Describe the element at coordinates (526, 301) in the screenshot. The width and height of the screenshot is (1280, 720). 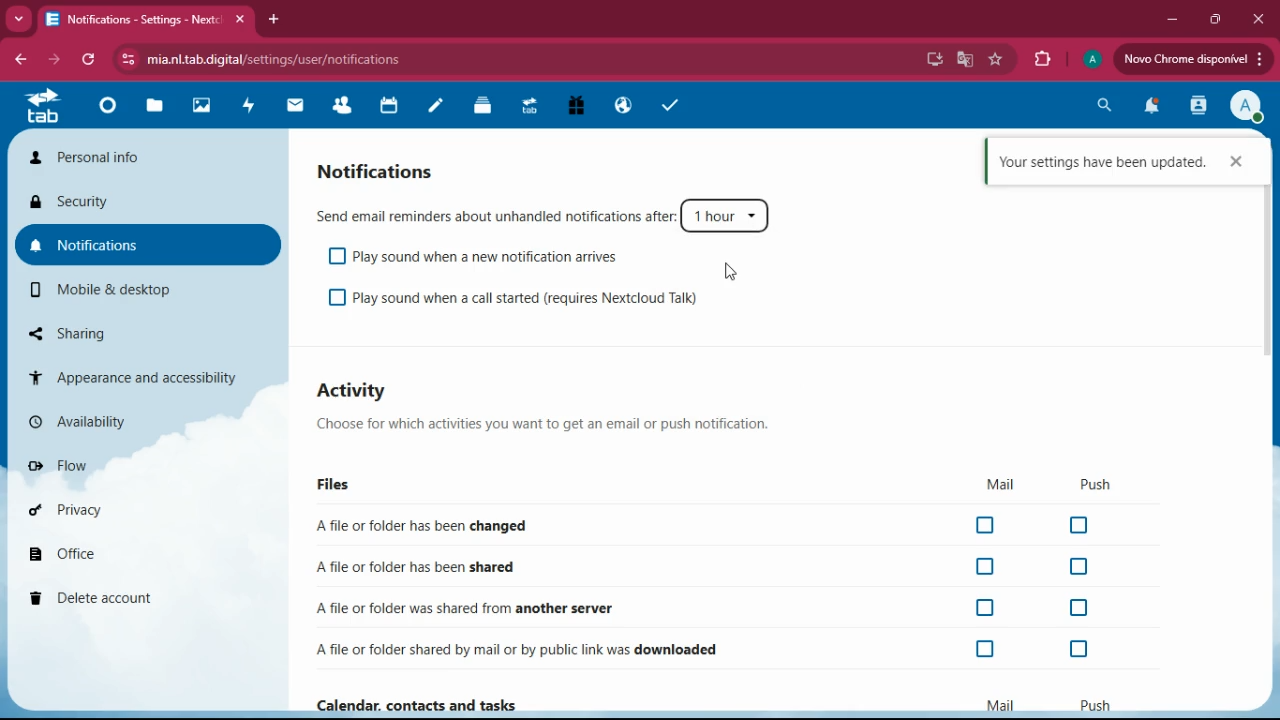
I see `play sound` at that location.